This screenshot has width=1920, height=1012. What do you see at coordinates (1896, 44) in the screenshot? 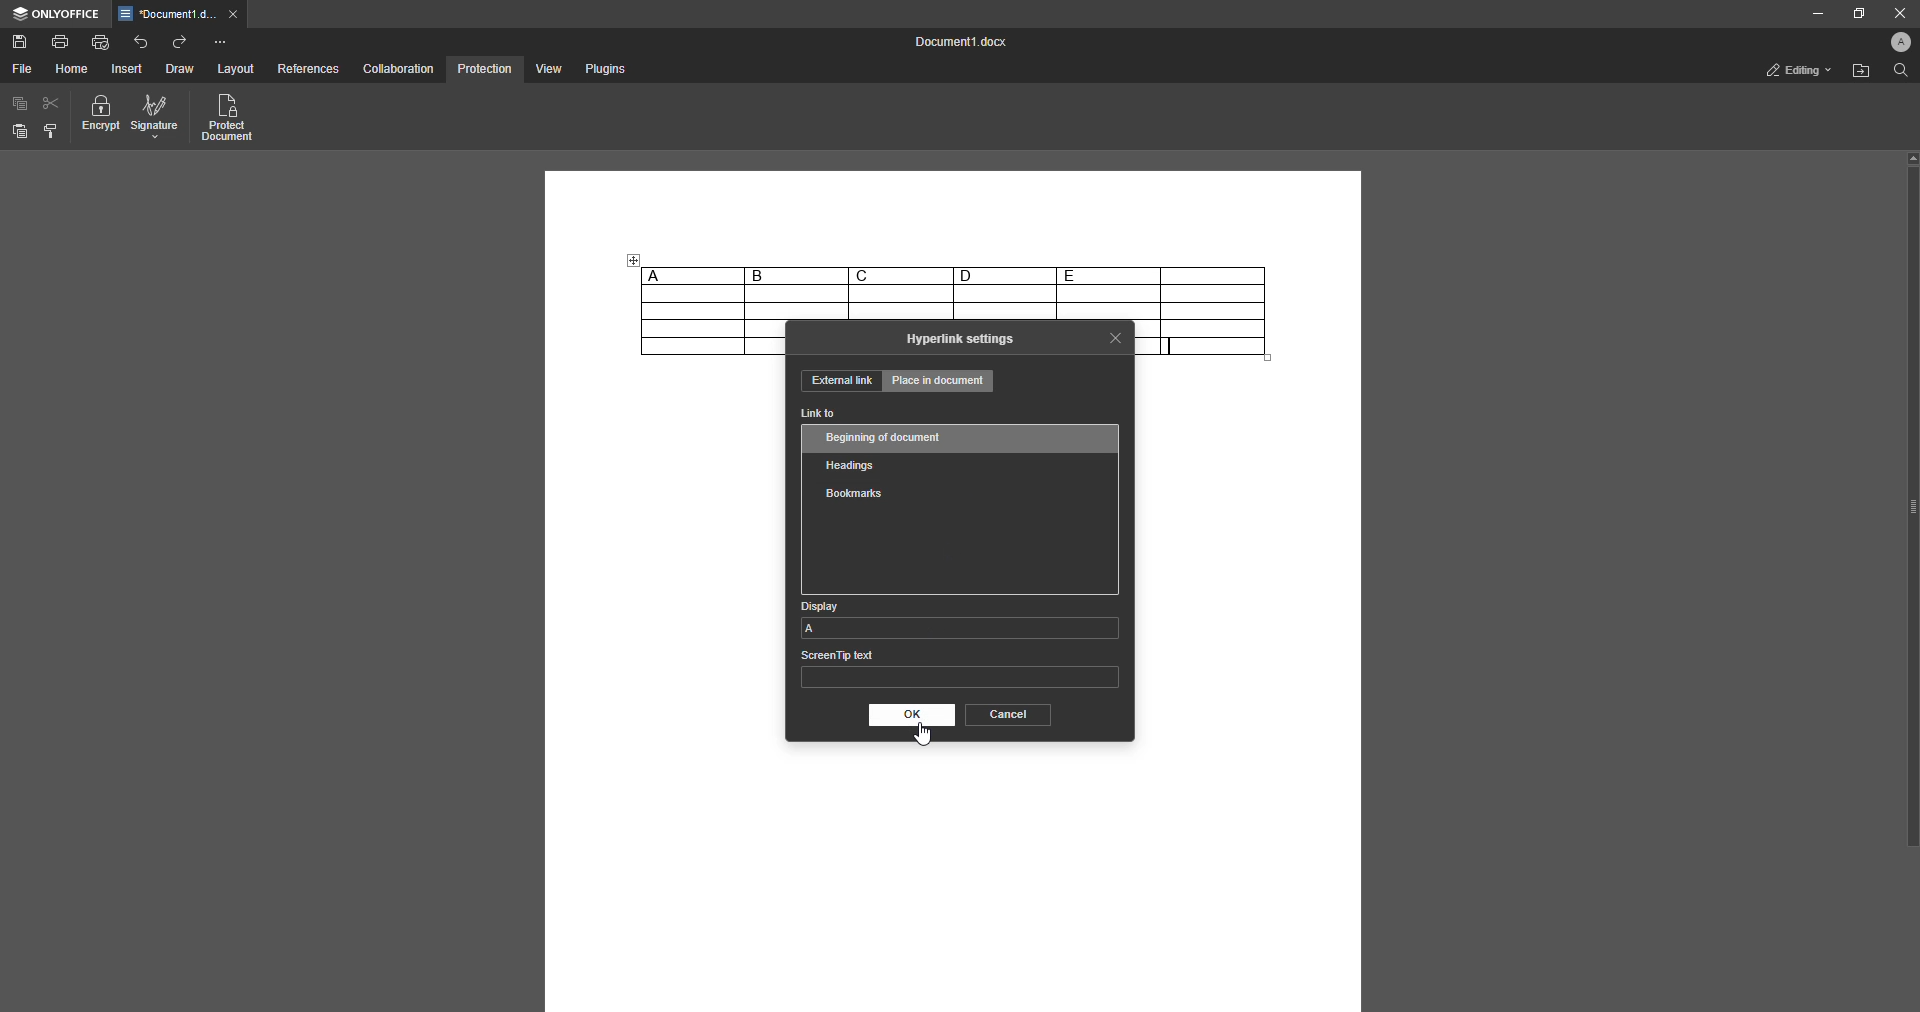
I see `Profile` at bounding box center [1896, 44].